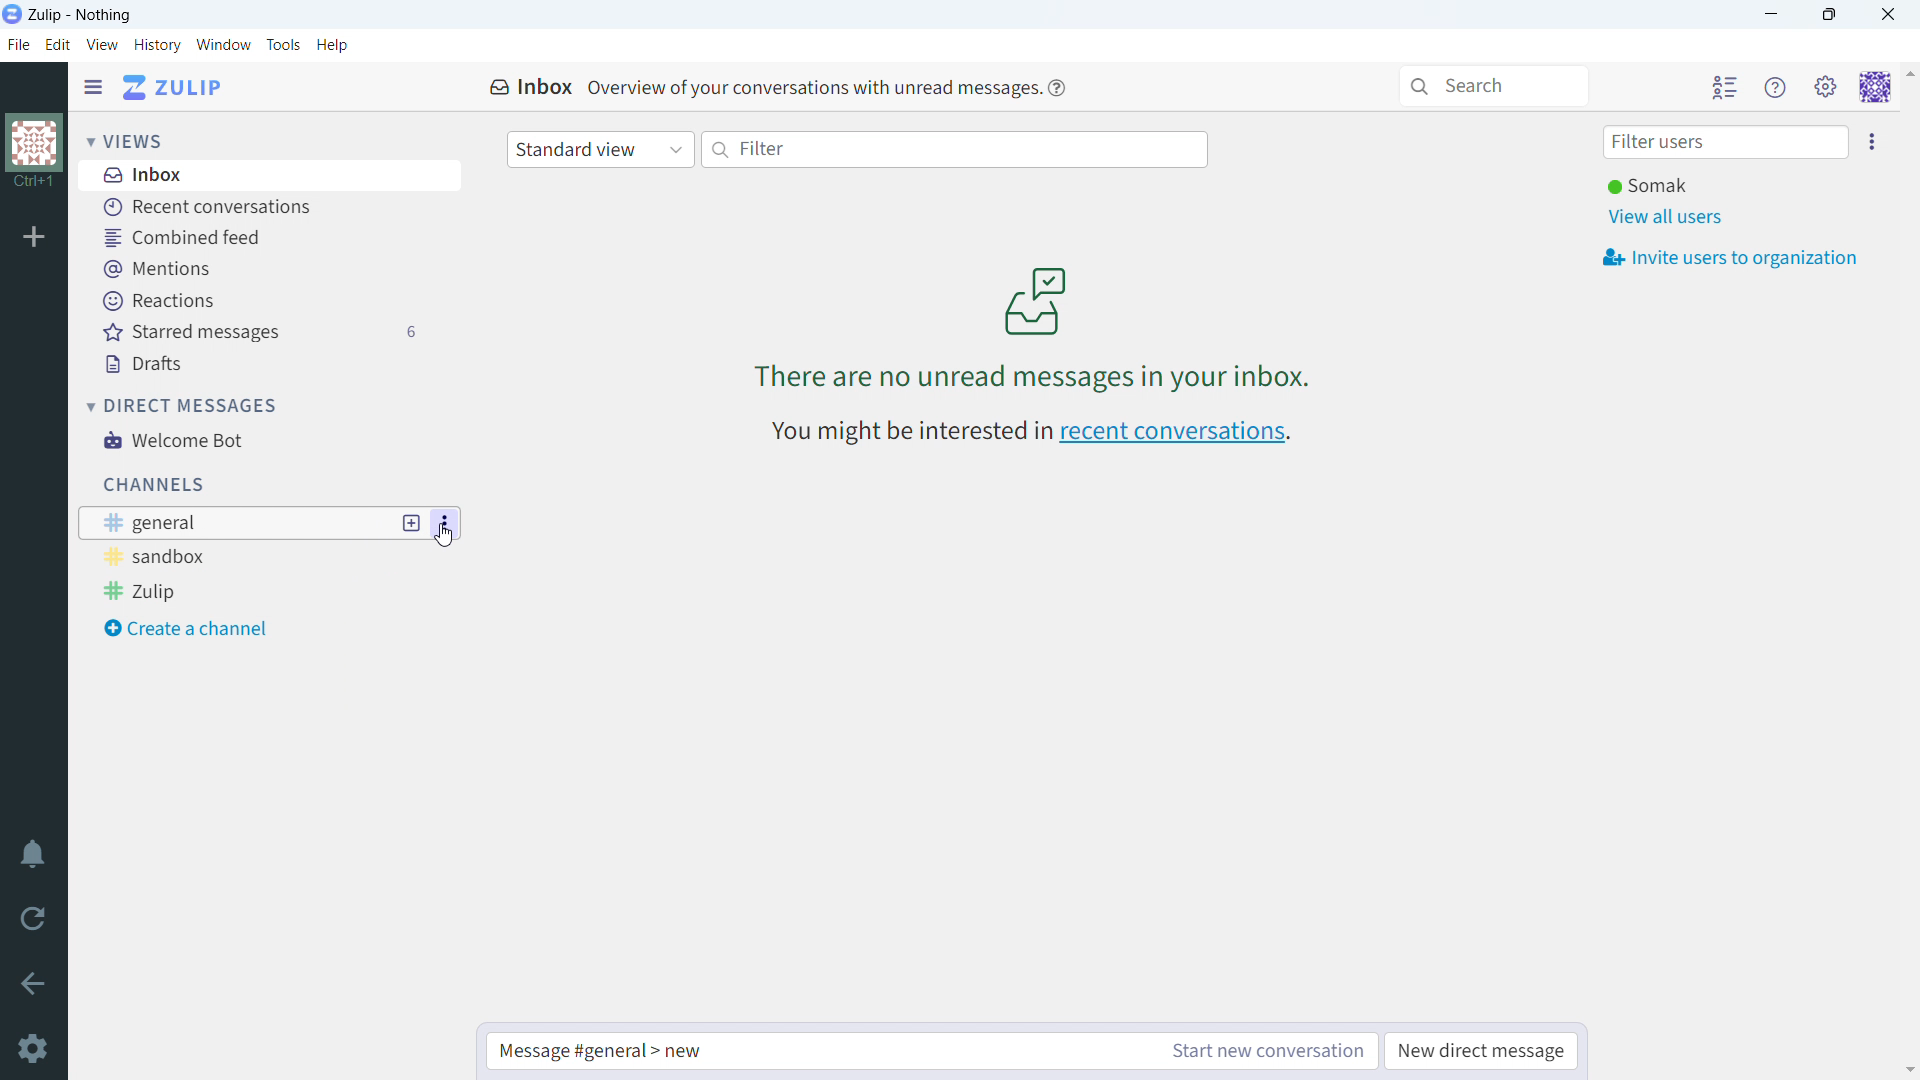 Image resolution: width=1920 pixels, height=1080 pixels. I want to click on mentions, so click(258, 270).